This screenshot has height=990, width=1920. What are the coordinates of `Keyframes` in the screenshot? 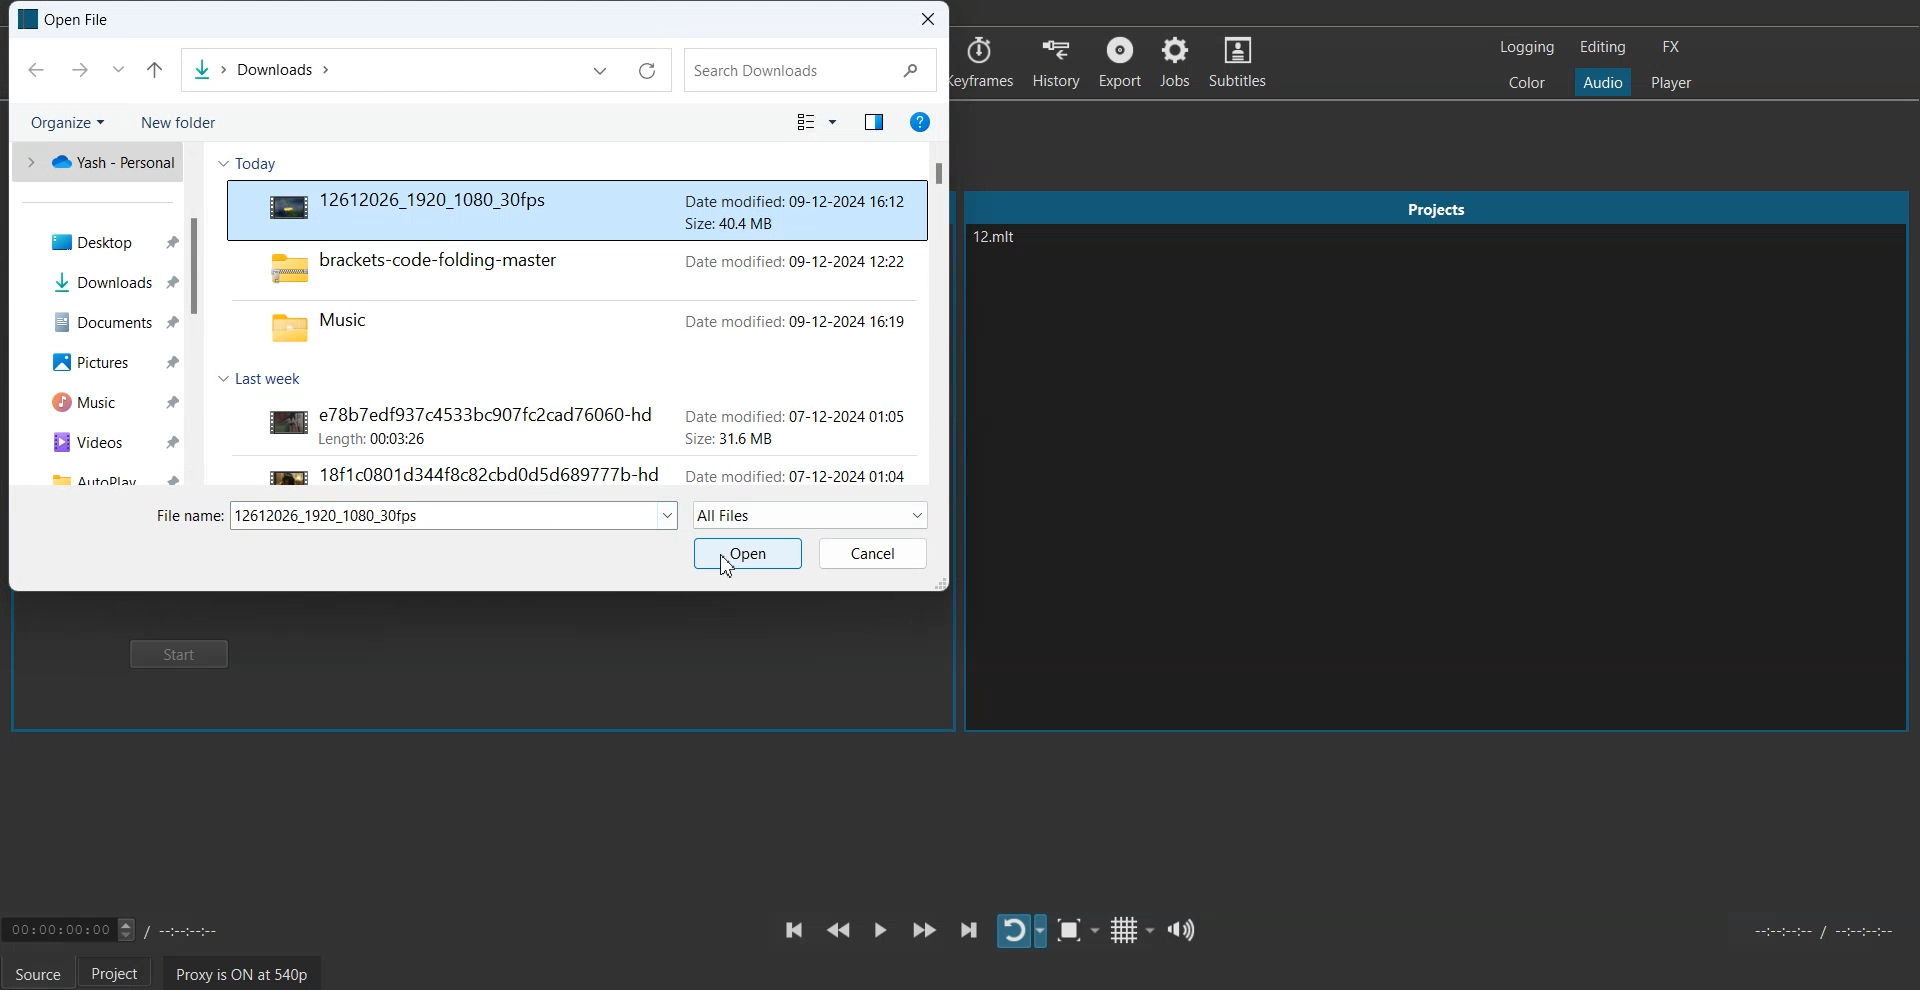 It's located at (984, 61).